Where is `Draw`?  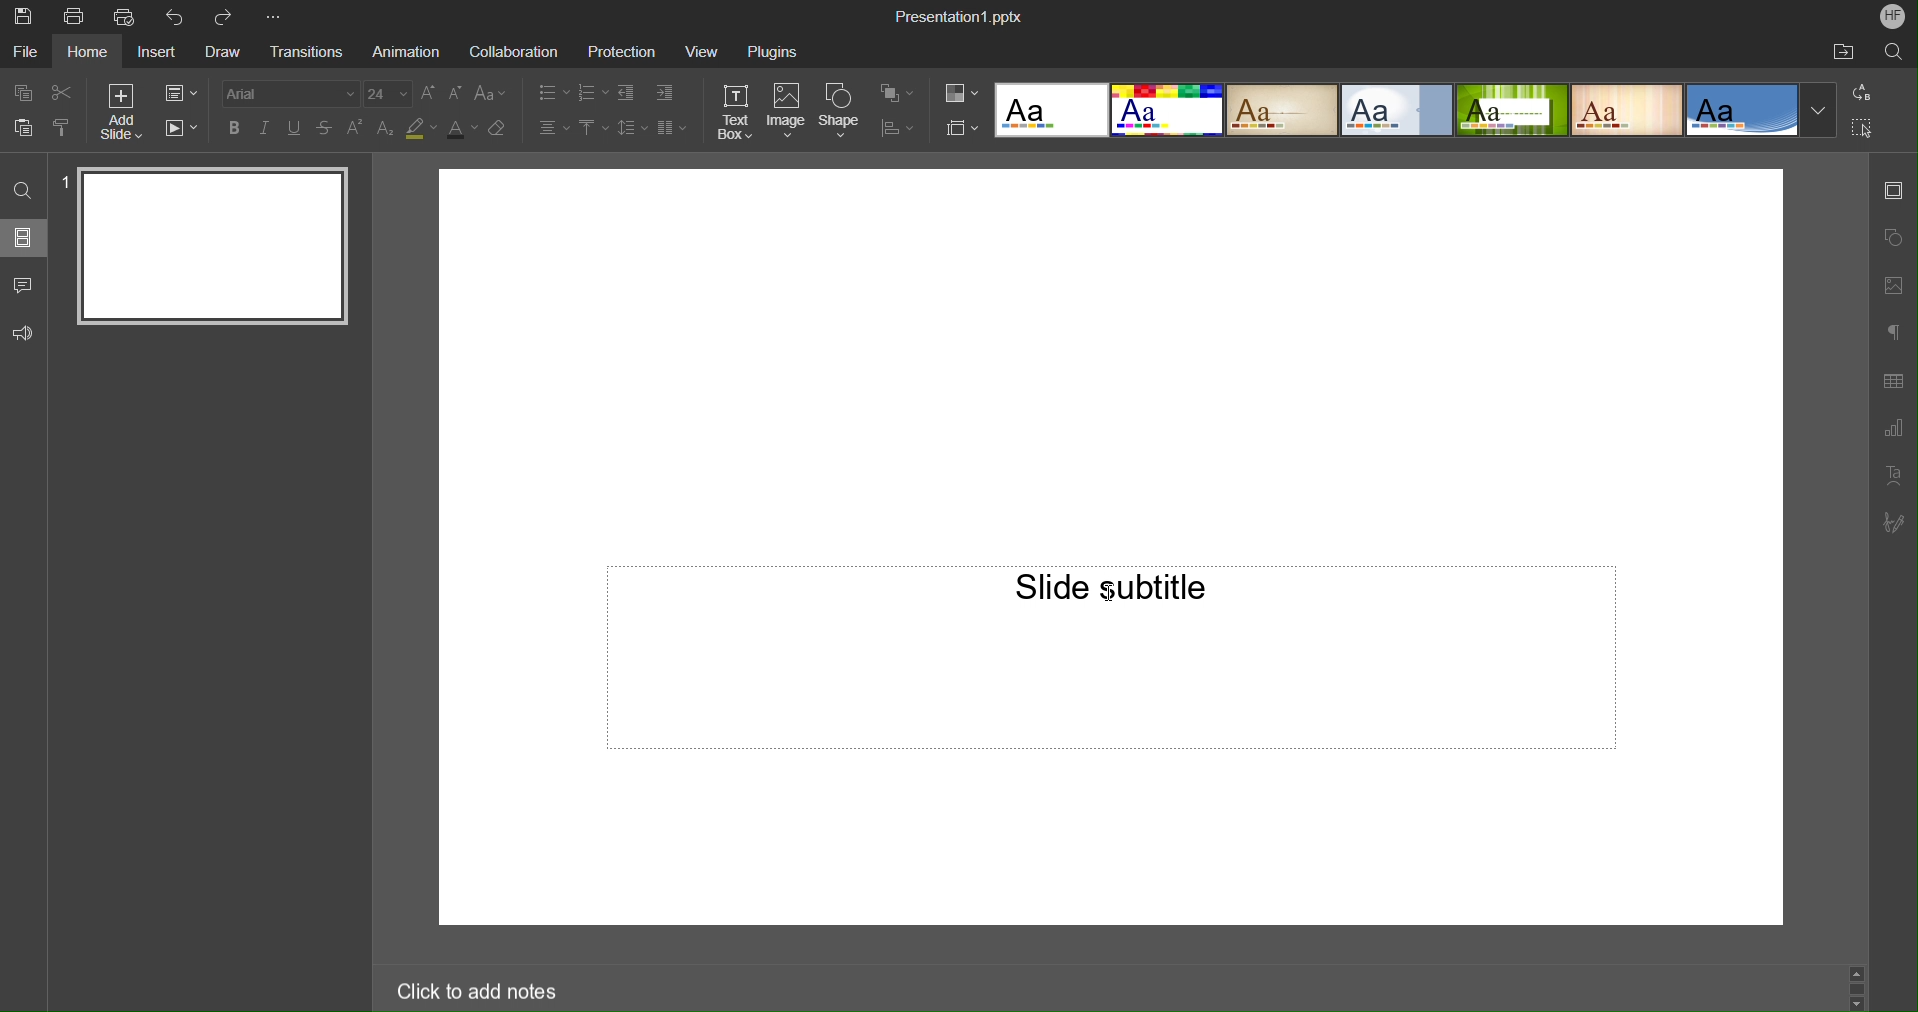
Draw is located at coordinates (223, 53).